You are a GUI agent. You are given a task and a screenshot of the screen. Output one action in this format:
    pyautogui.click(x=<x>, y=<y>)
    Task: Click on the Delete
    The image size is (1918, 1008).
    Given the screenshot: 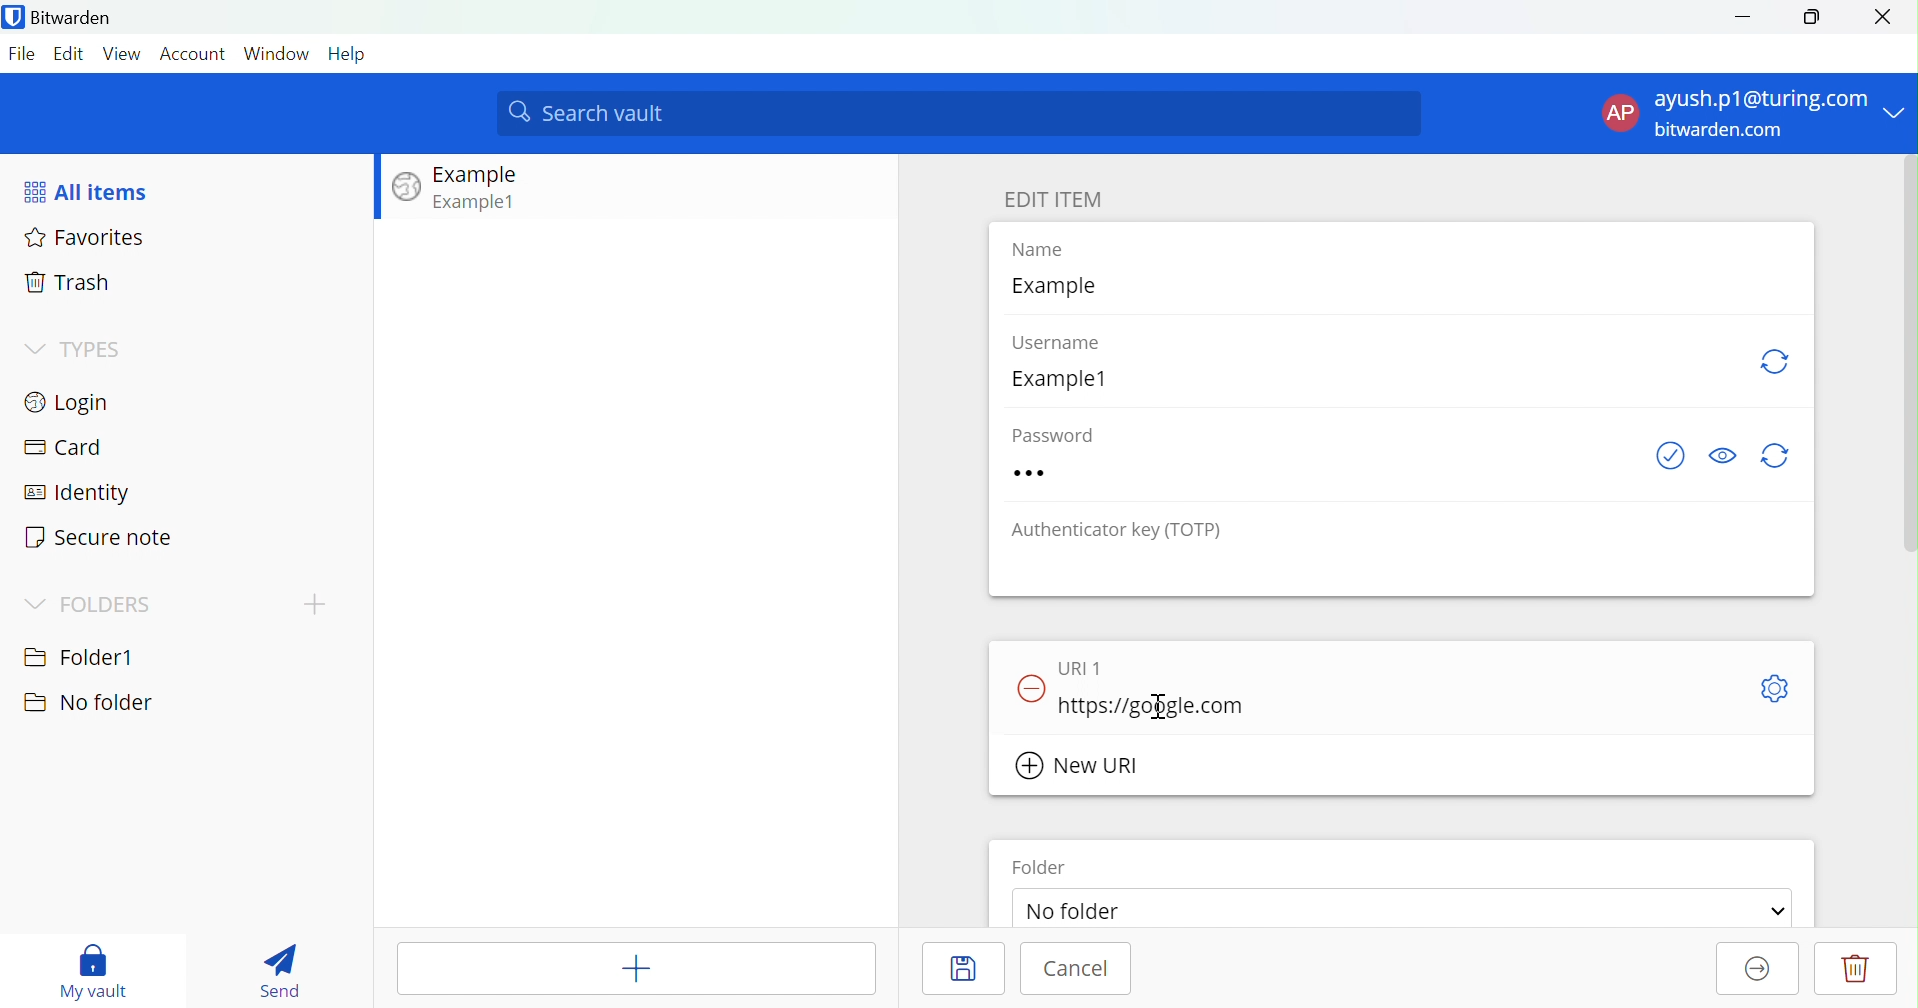 What is the action you would take?
    pyautogui.click(x=1856, y=968)
    